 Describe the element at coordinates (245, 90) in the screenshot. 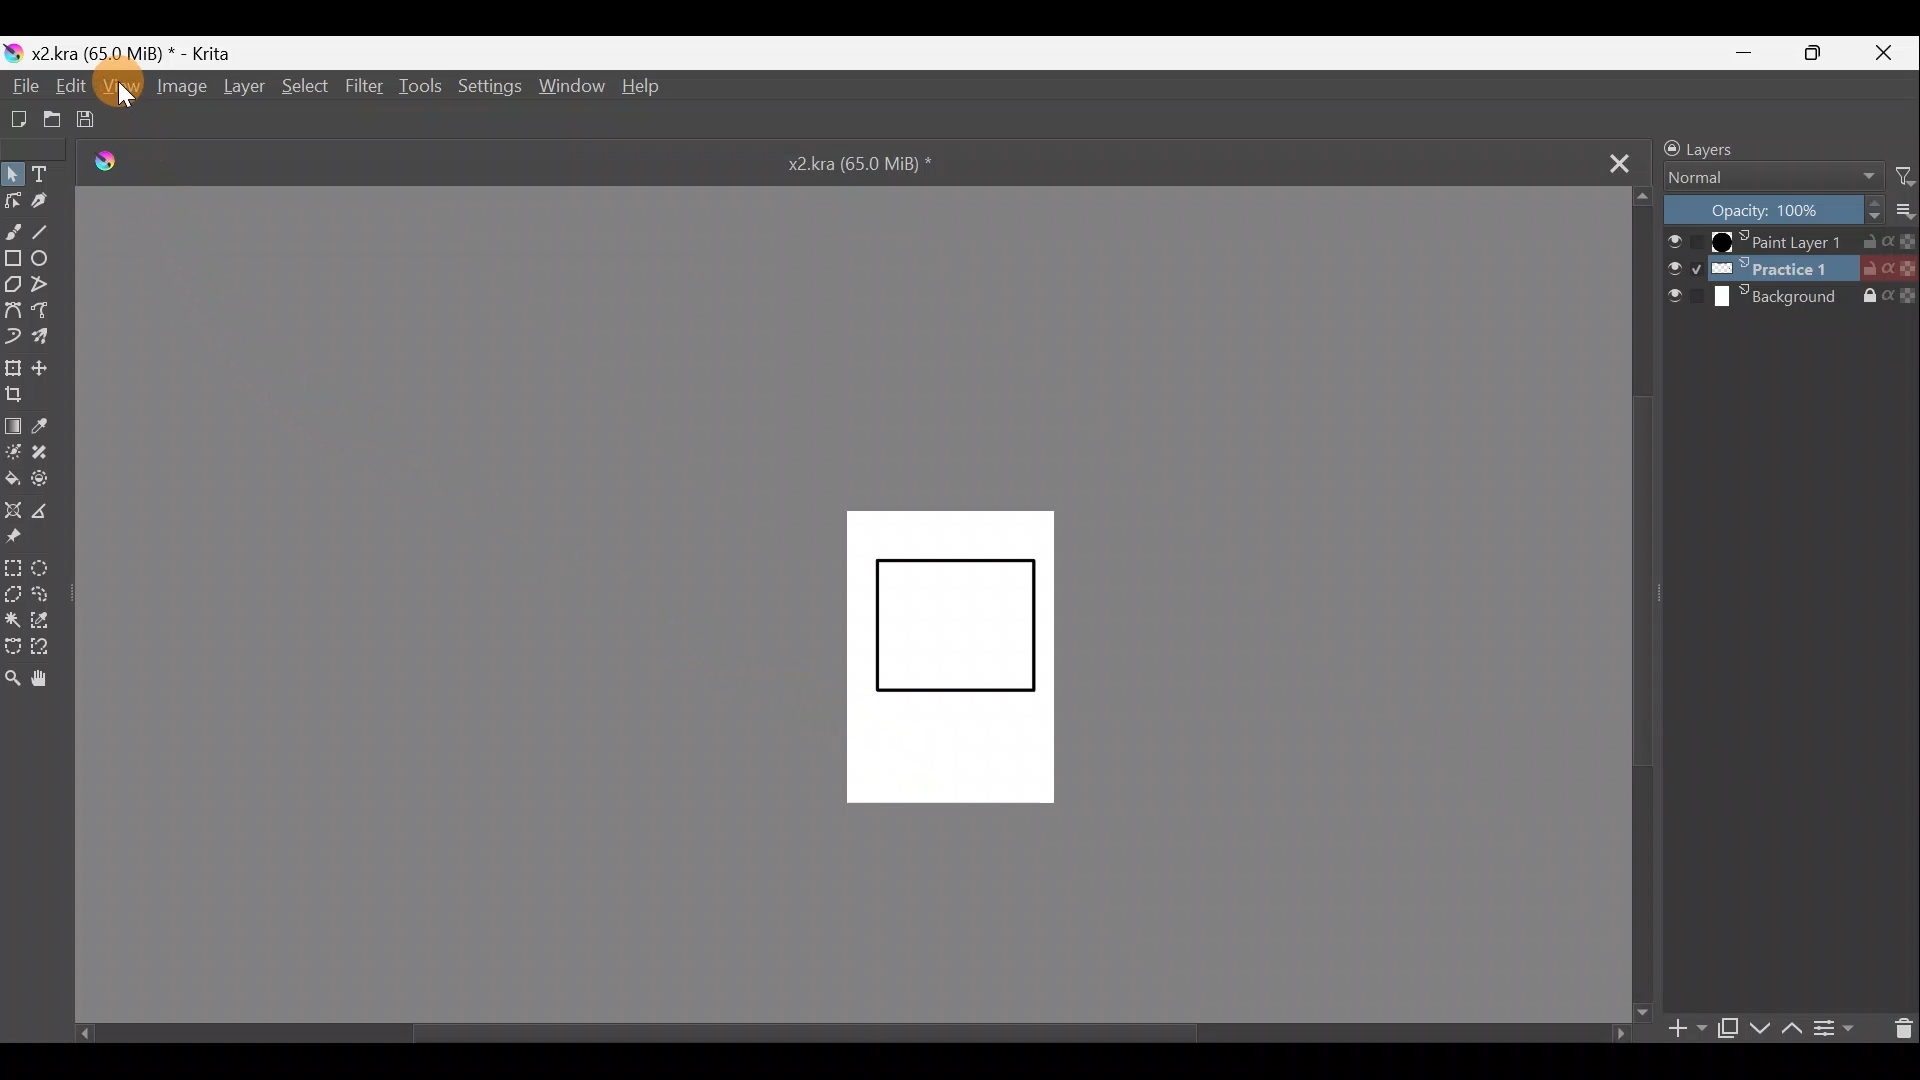

I see `Layer` at that location.